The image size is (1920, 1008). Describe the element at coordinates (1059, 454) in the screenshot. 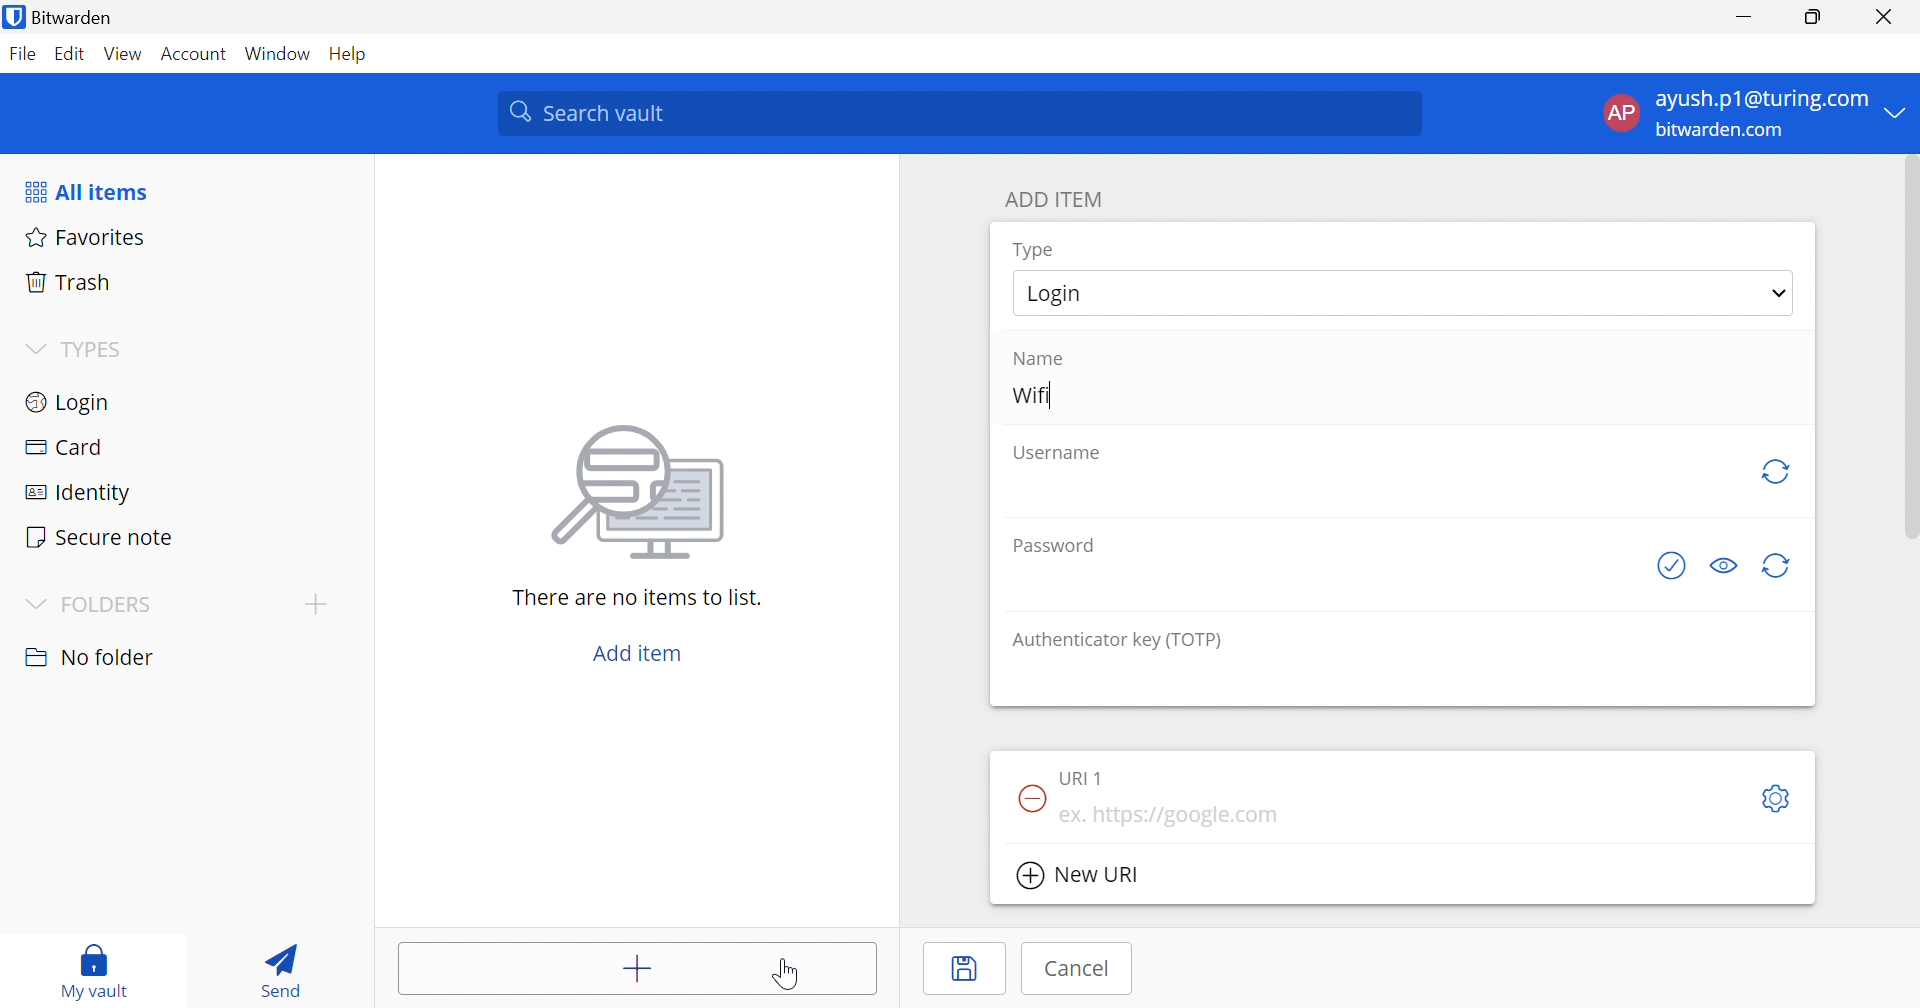

I see `Username` at that location.